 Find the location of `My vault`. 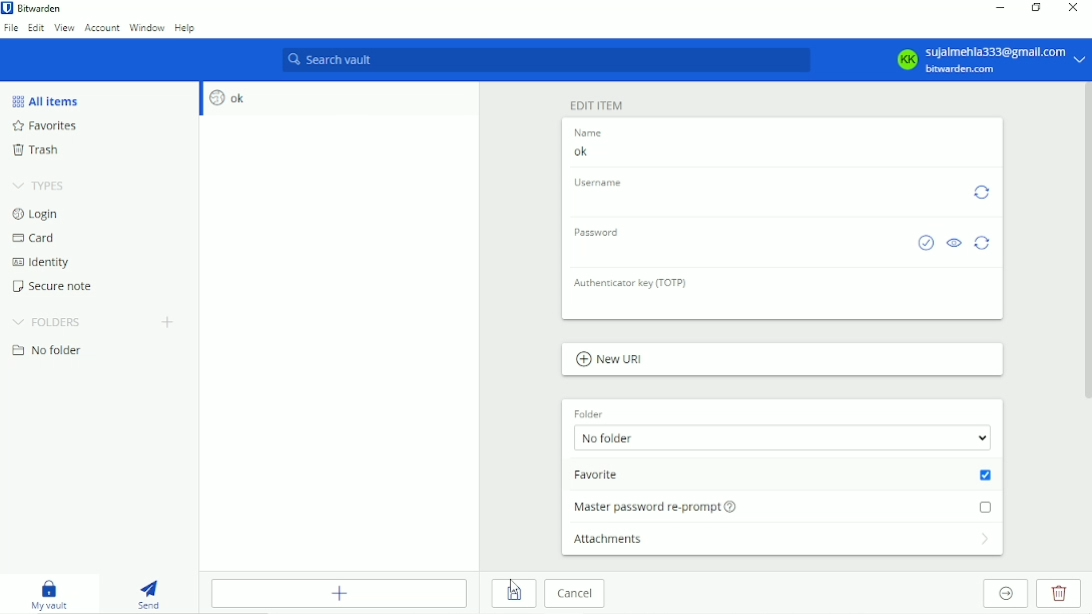

My vault is located at coordinates (53, 594).